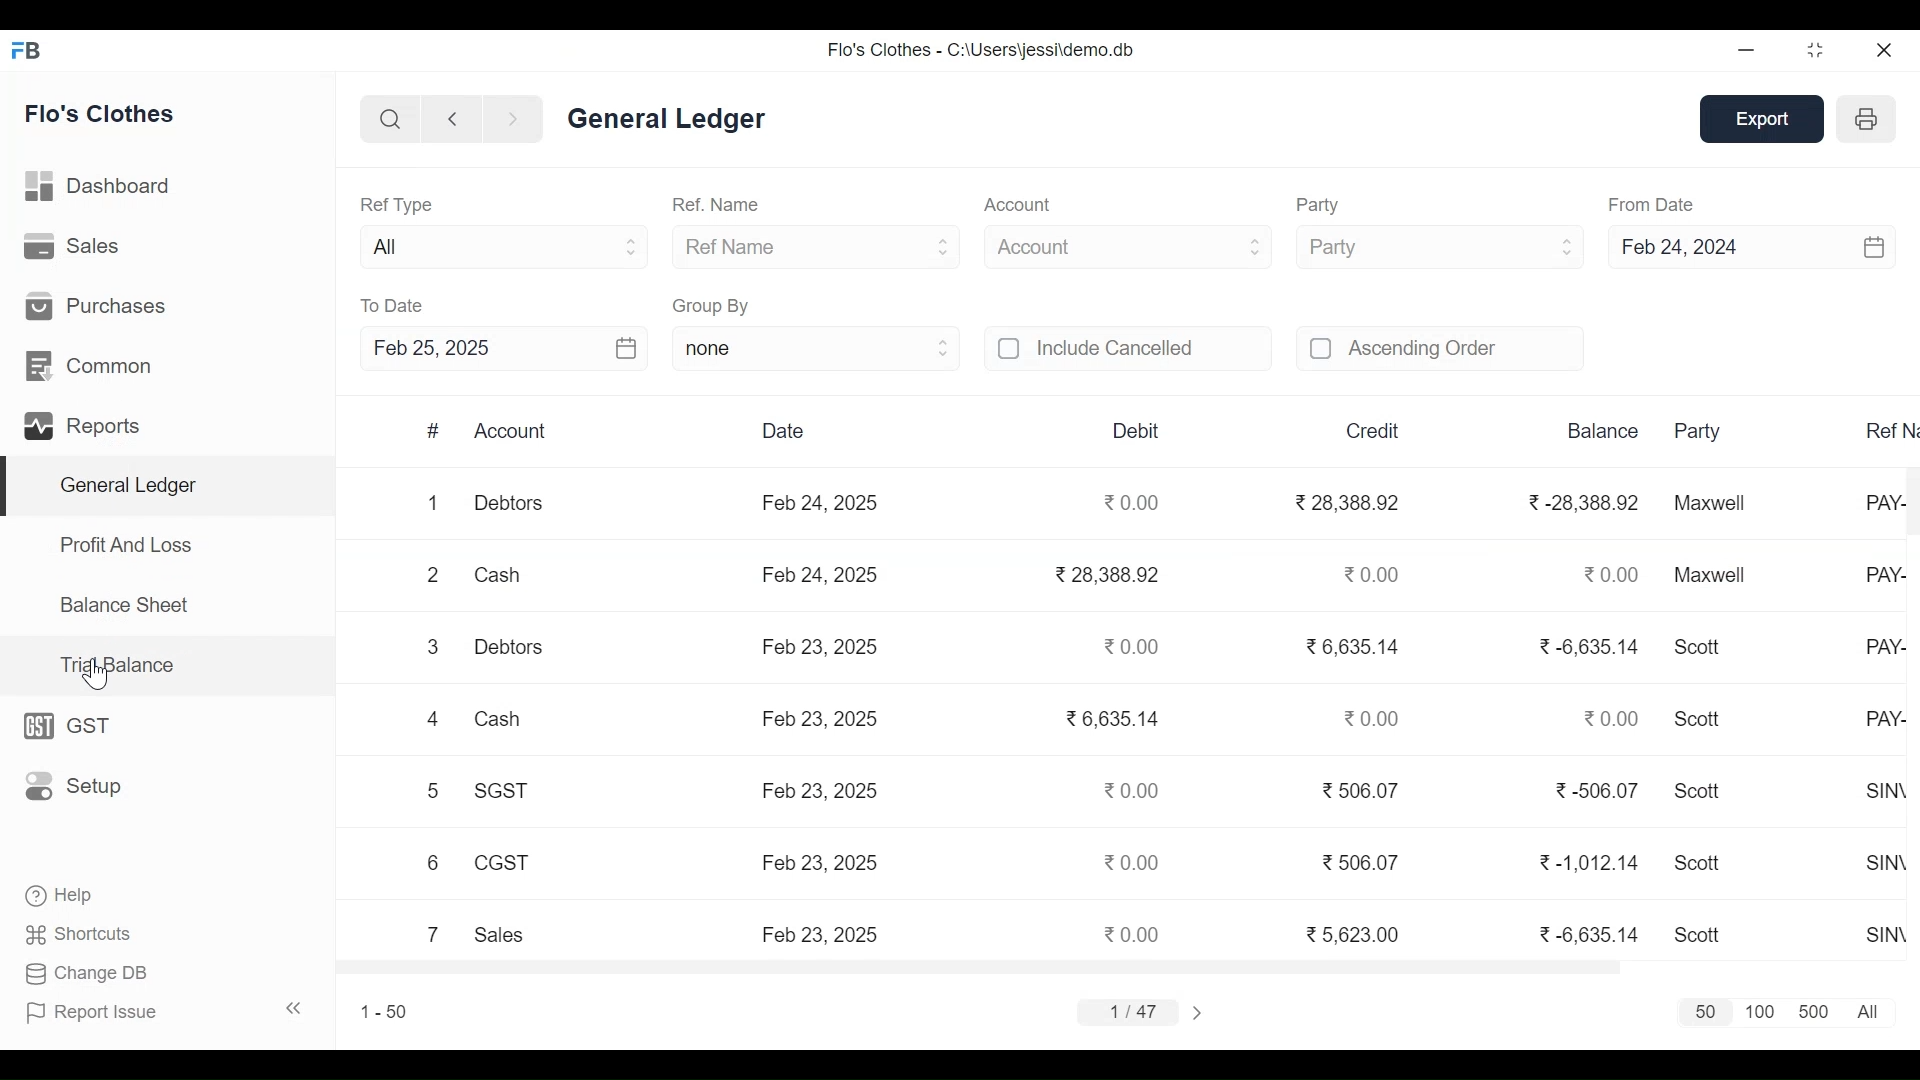 The width and height of the screenshot is (1920, 1080). I want to click on Profit And Loss, so click(127, 545).